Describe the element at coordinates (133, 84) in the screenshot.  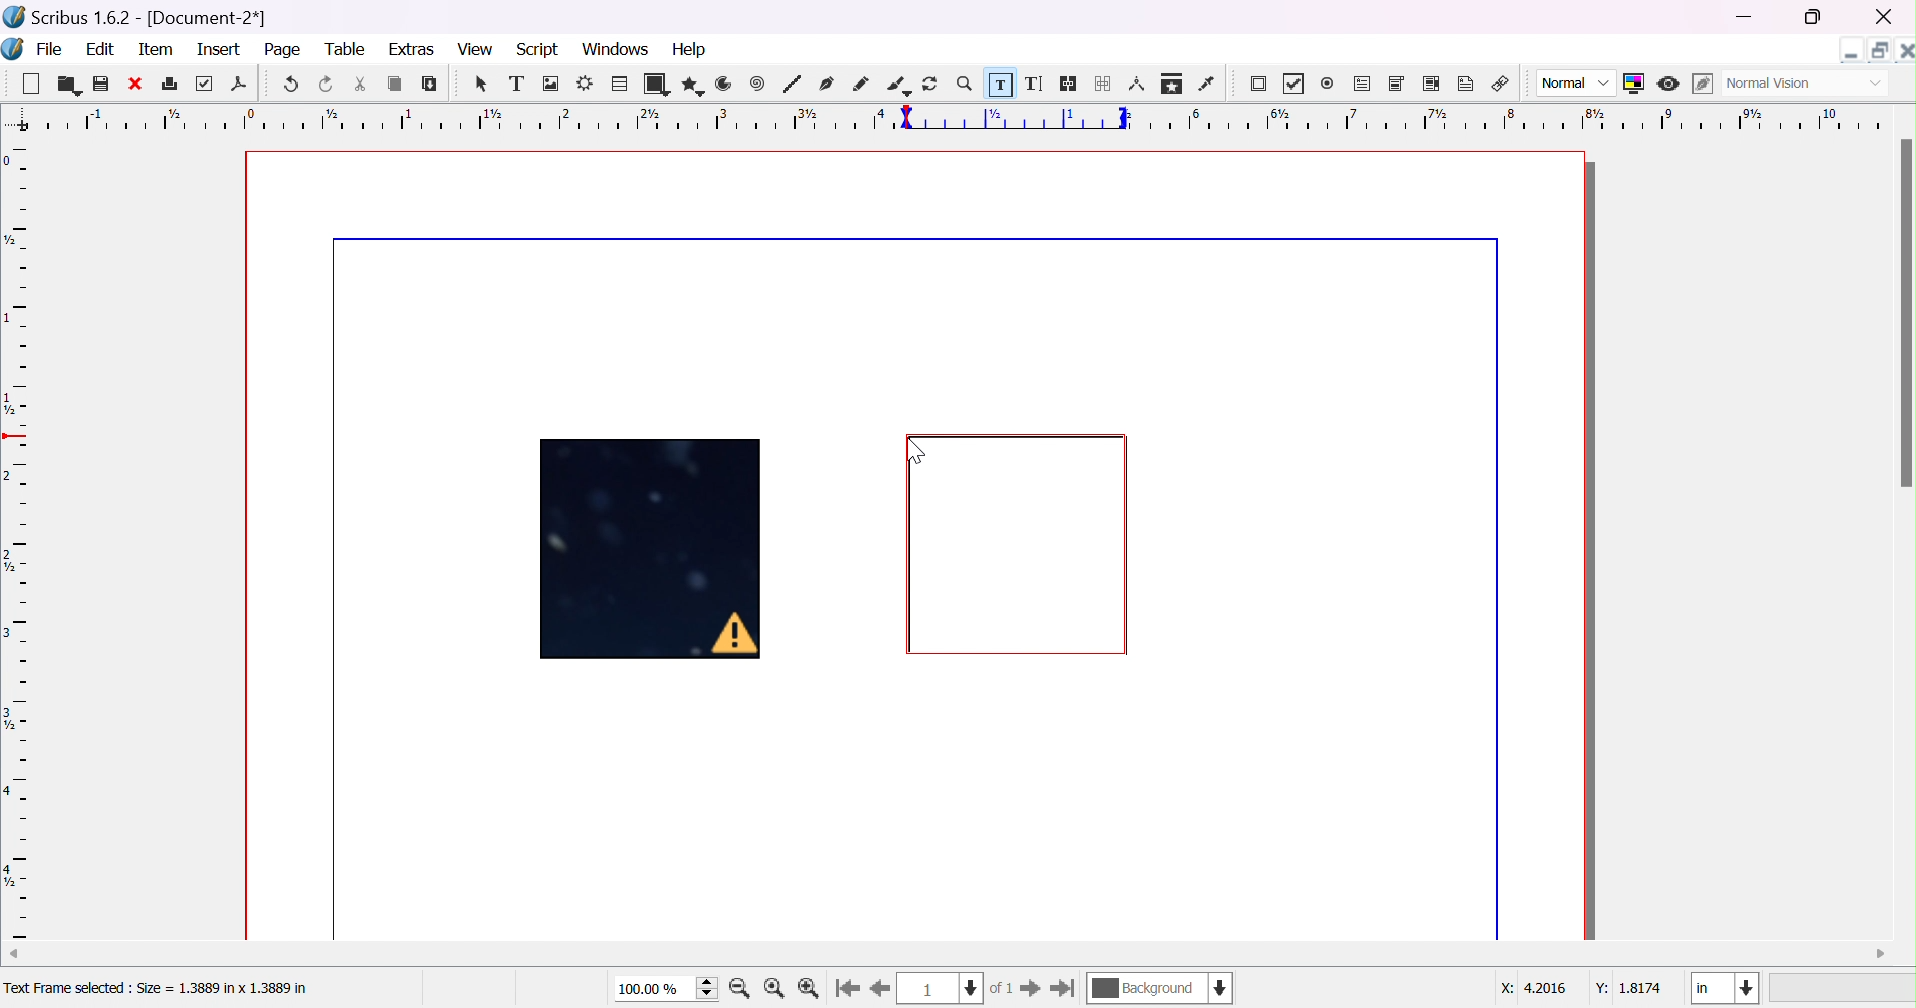
I see `close` at that location.